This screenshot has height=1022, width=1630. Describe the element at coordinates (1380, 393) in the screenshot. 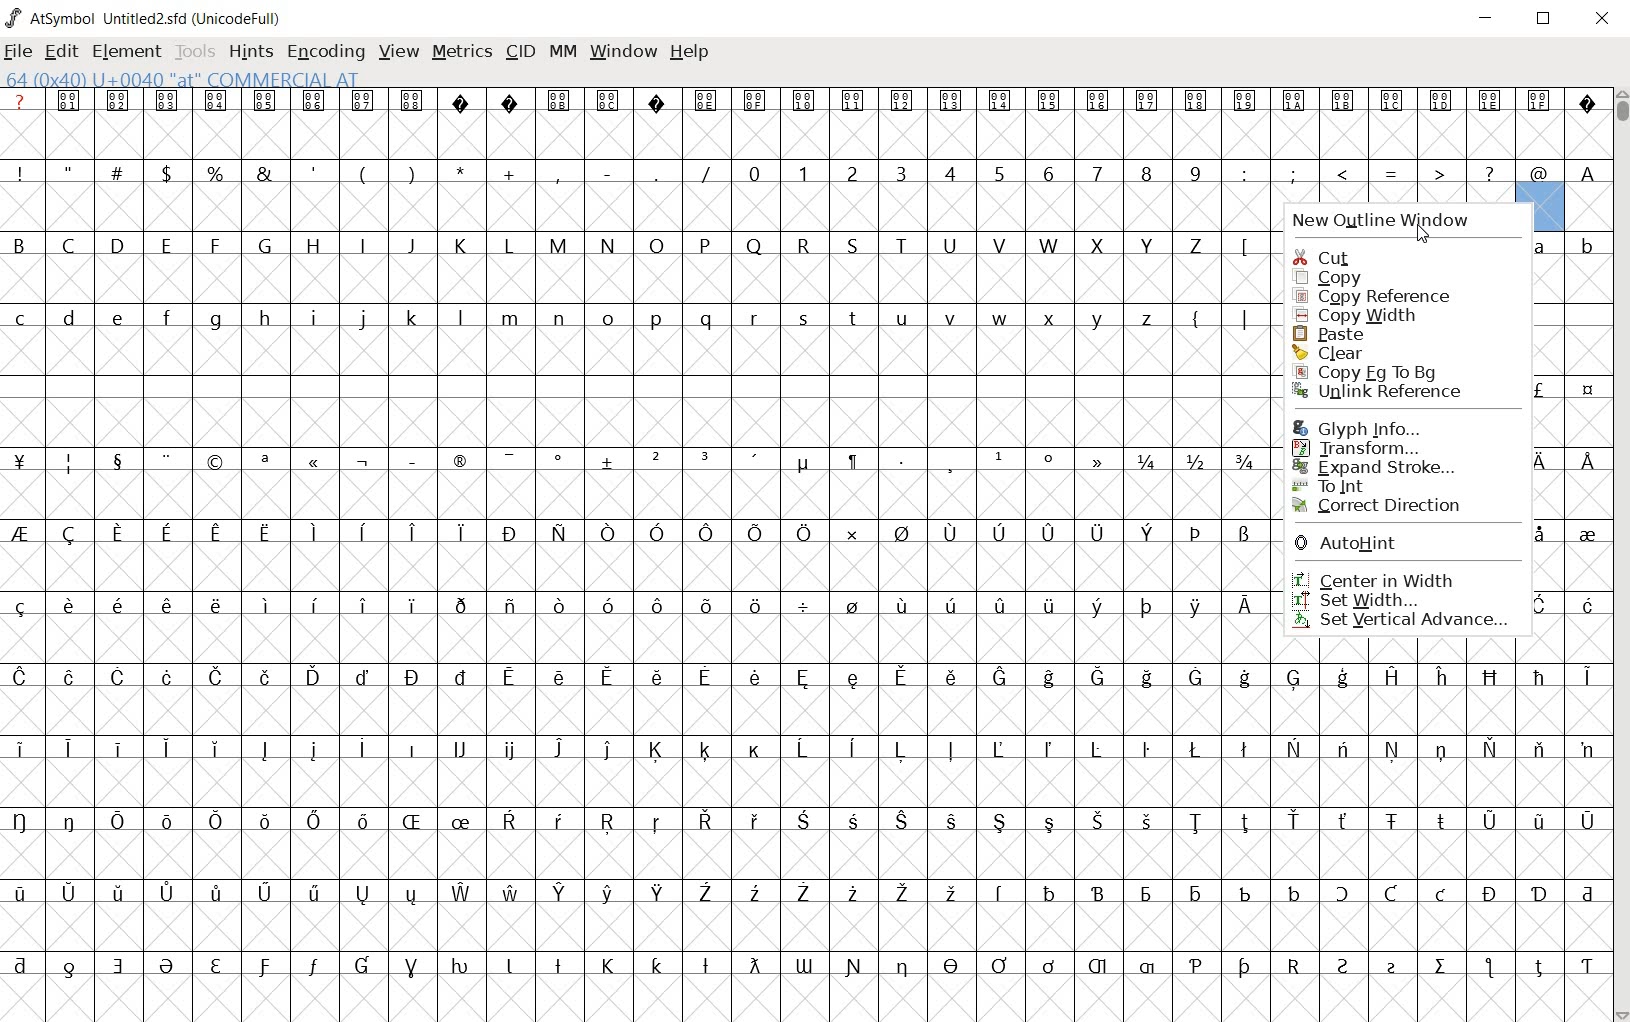

I see `UNLINK REFERENCE` at that location.